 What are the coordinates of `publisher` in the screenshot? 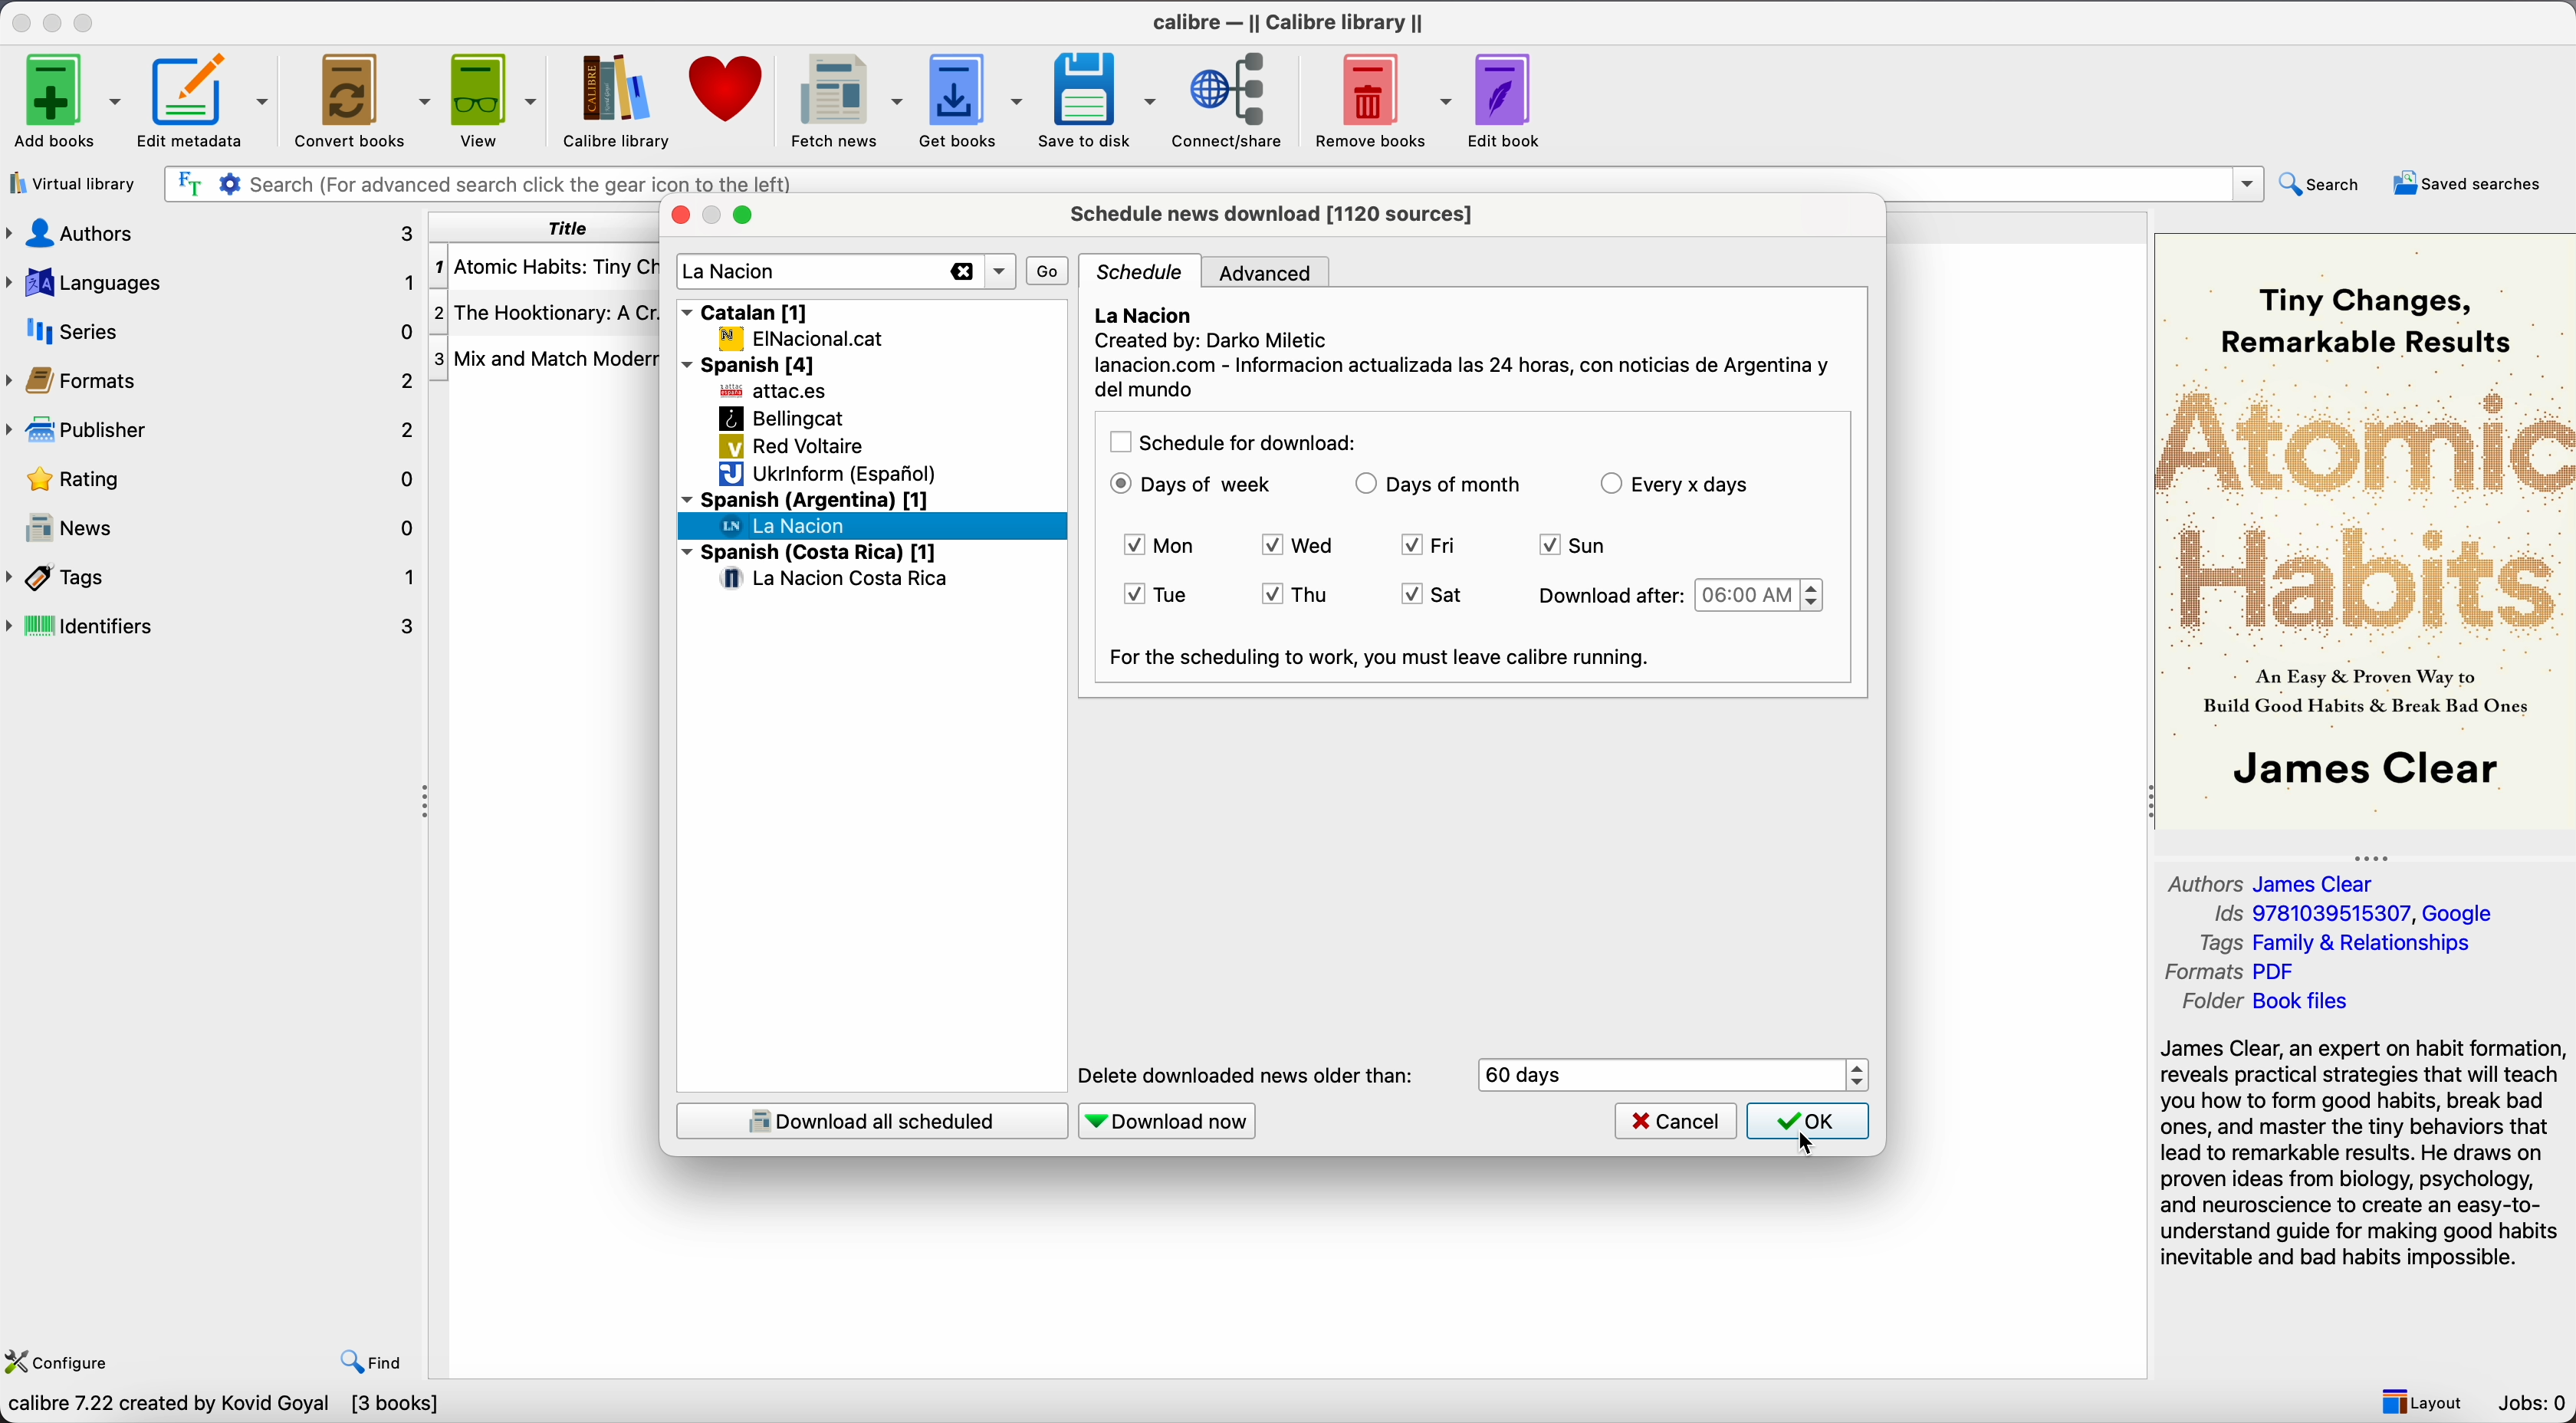 It's located at (208, 430).